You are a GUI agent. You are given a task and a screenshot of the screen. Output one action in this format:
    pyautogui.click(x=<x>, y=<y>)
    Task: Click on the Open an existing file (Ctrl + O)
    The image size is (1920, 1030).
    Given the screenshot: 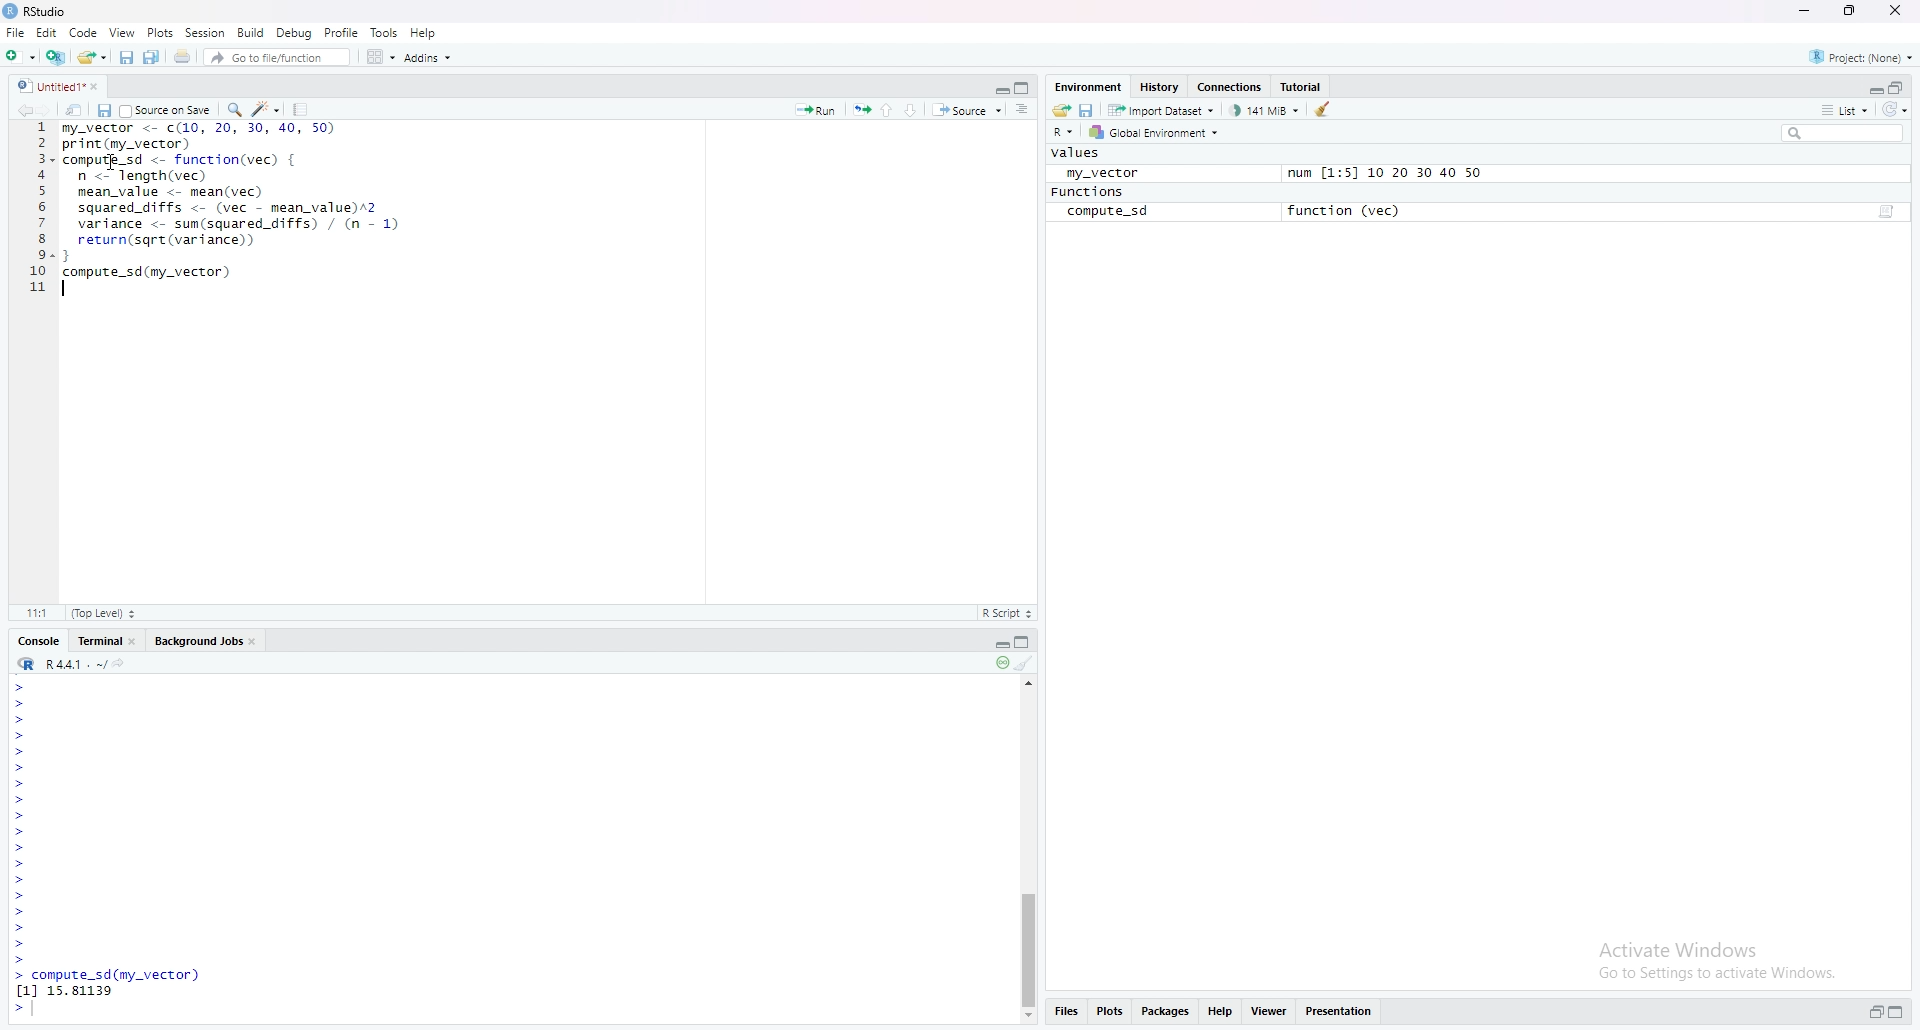 What is the action you would take?
    pyautogui.click(x=91, y=56)
    